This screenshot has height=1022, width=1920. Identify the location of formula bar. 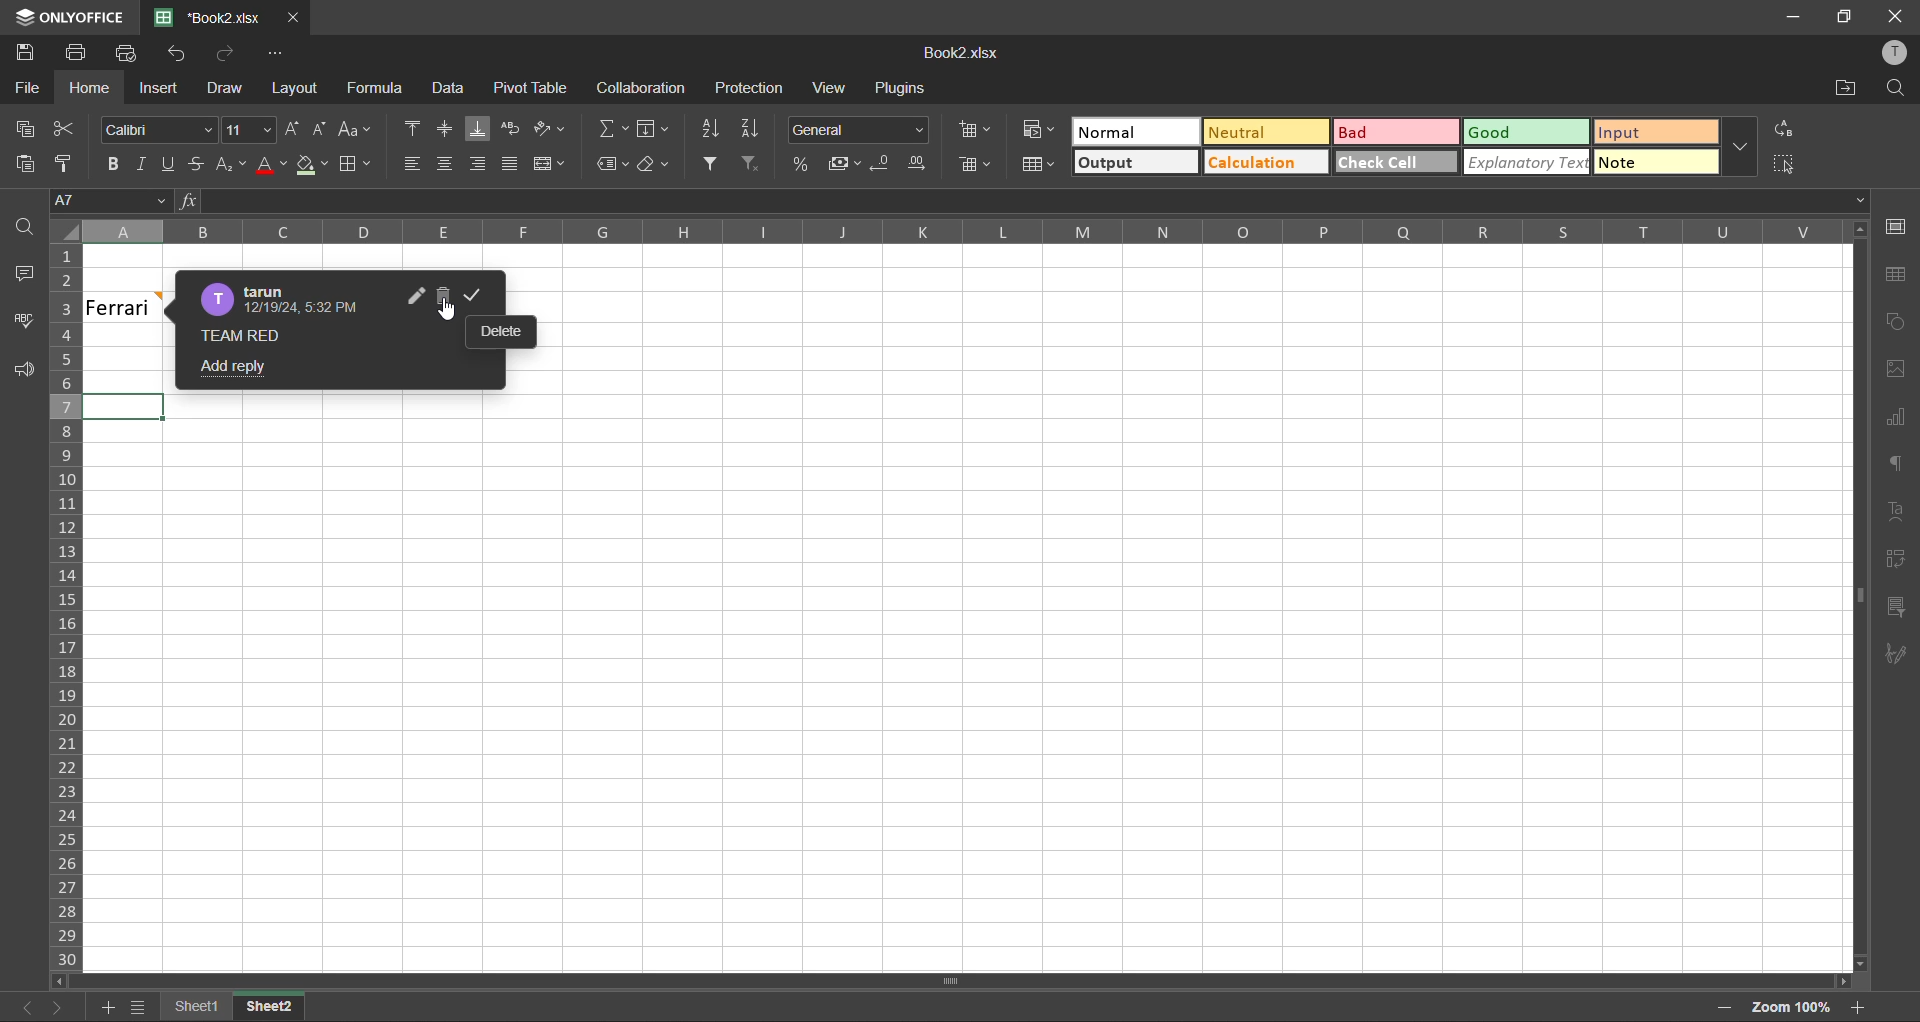
(1021, 201).